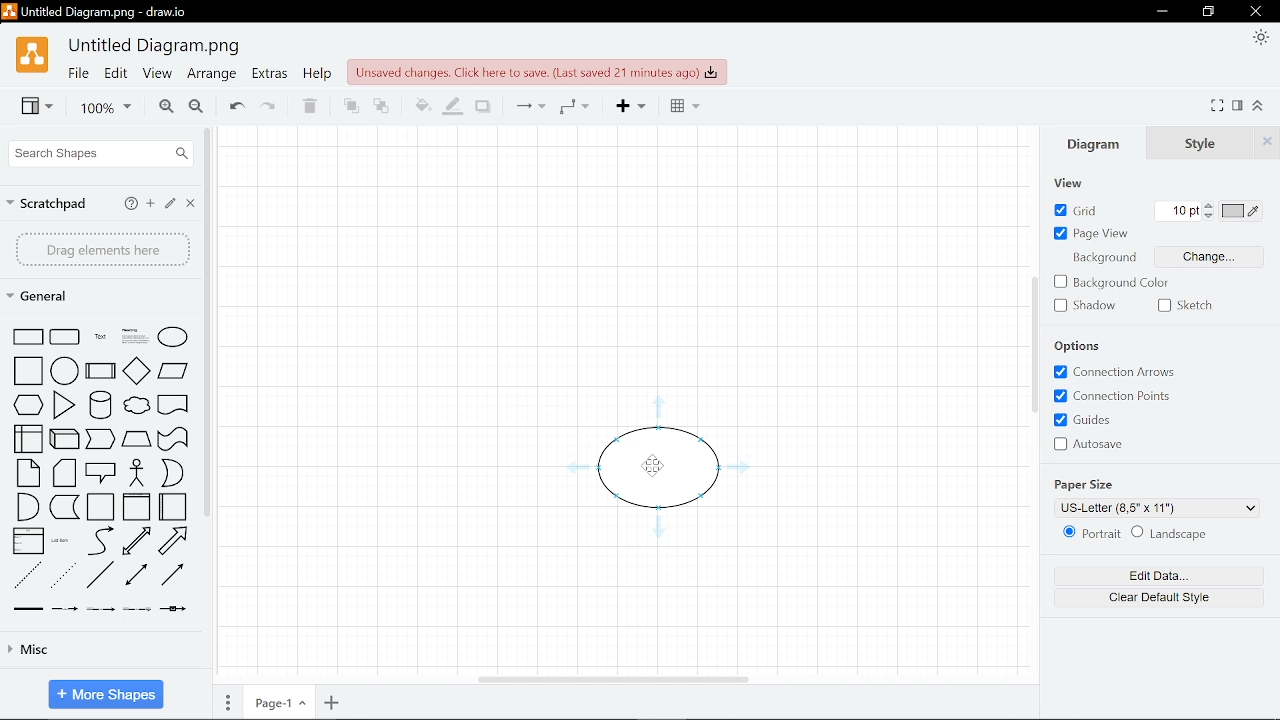 The height and width of the screenshot is (720, 1280). Describe the element at coordinates (452, 105) in the screenshot. I see `Line color` at that location.